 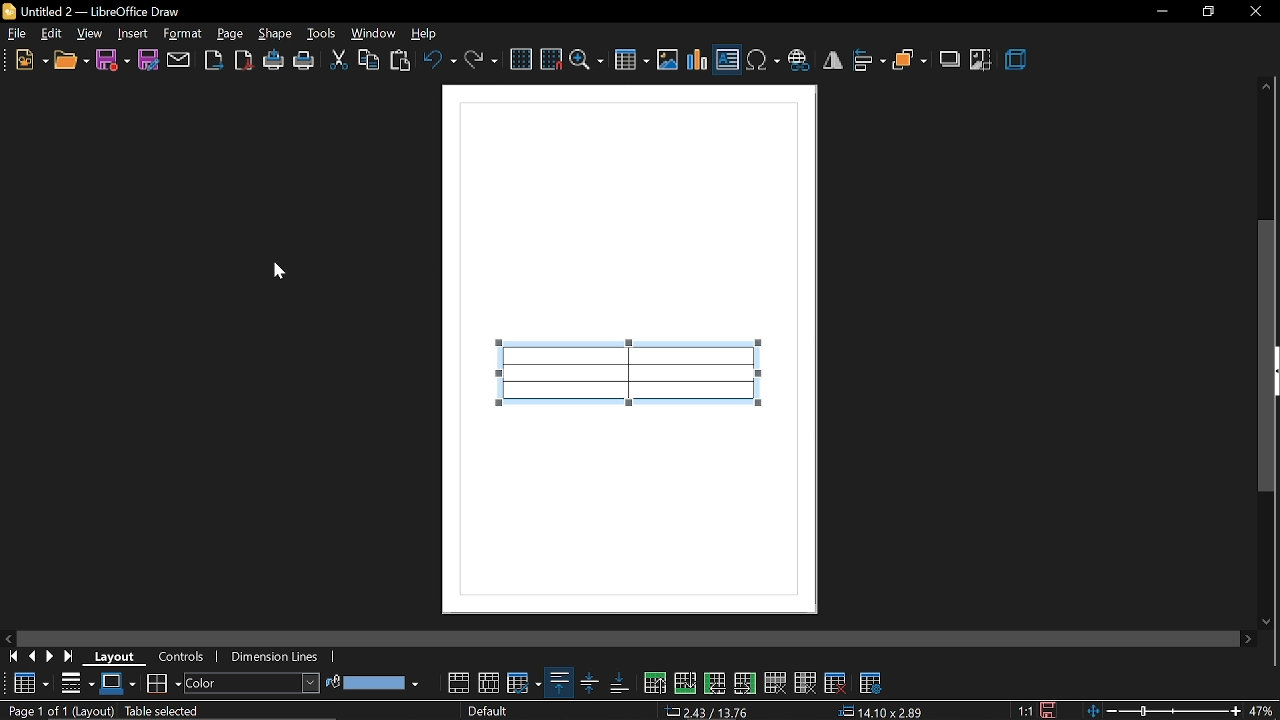 What do you see at coordinates (1268, 372) in the screenshot?
I see `vertical scrollbar` at bounding box center [1268, 372].